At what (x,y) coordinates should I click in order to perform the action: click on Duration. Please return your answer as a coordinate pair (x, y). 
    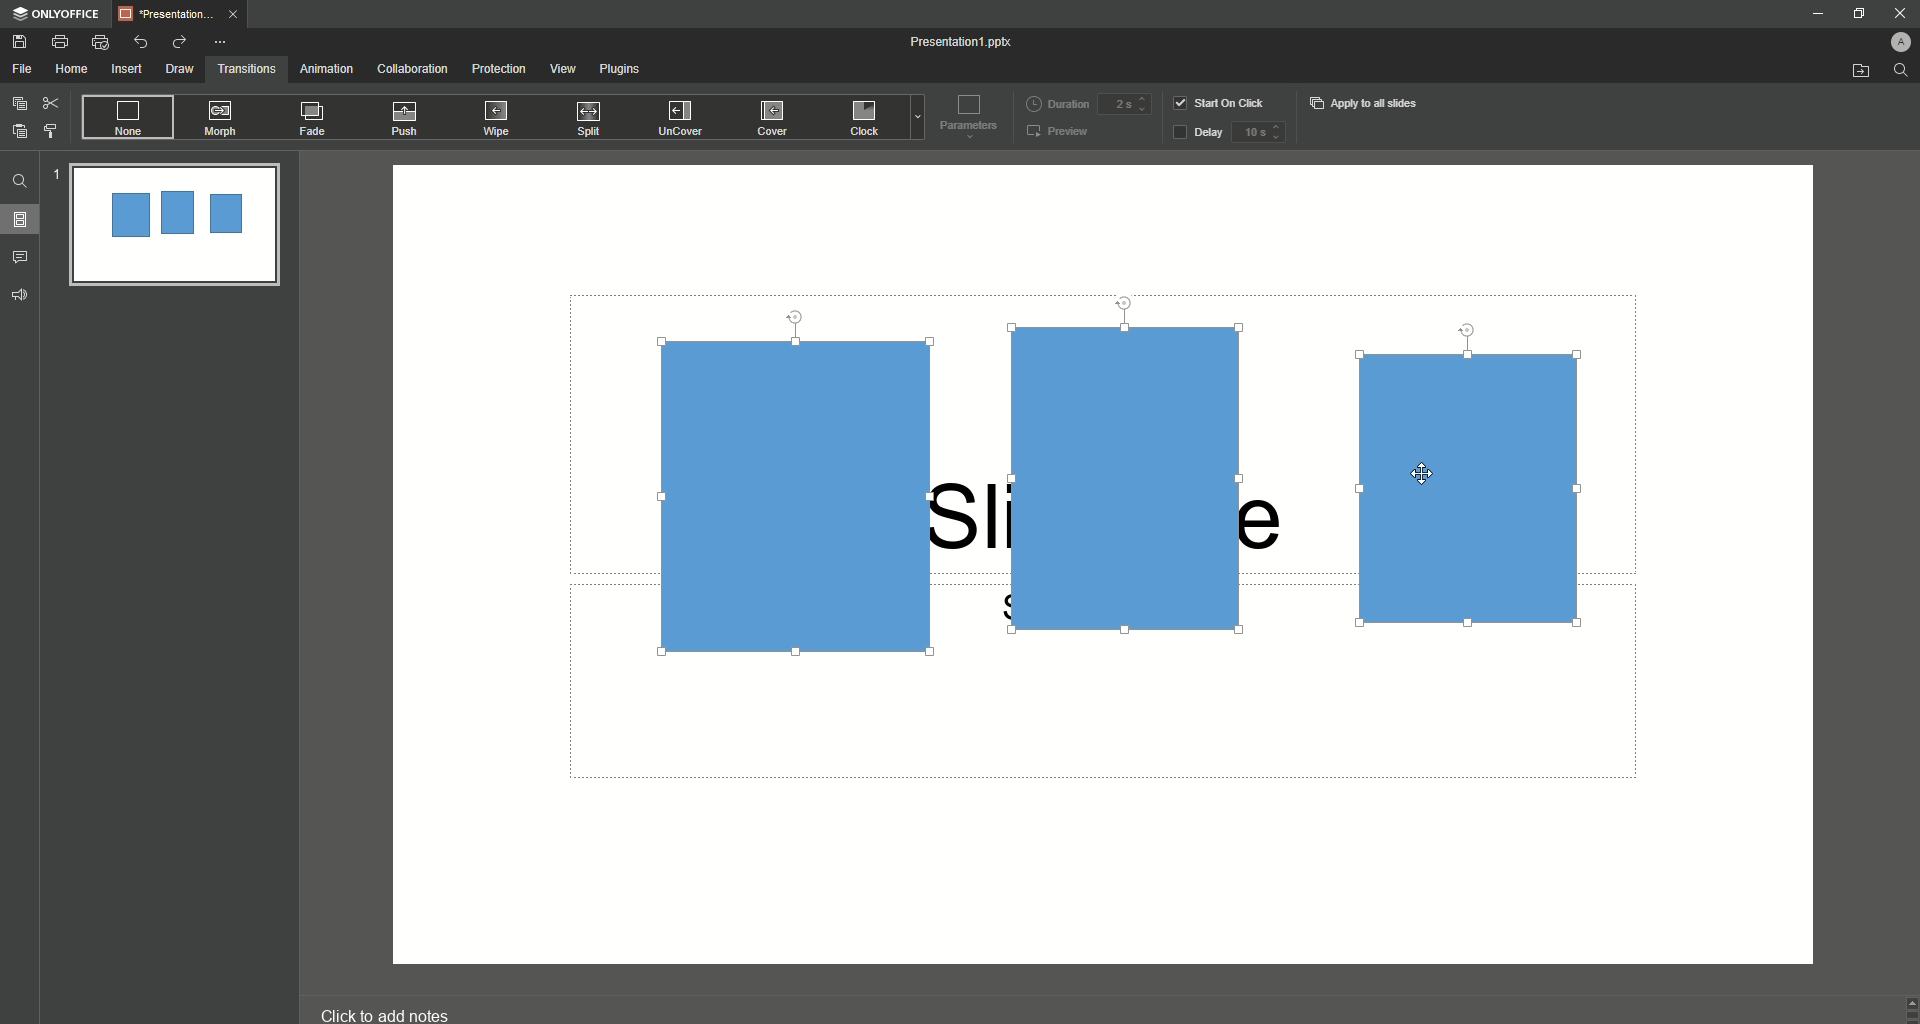
    Looking at the image, I should click on (1057, 102).